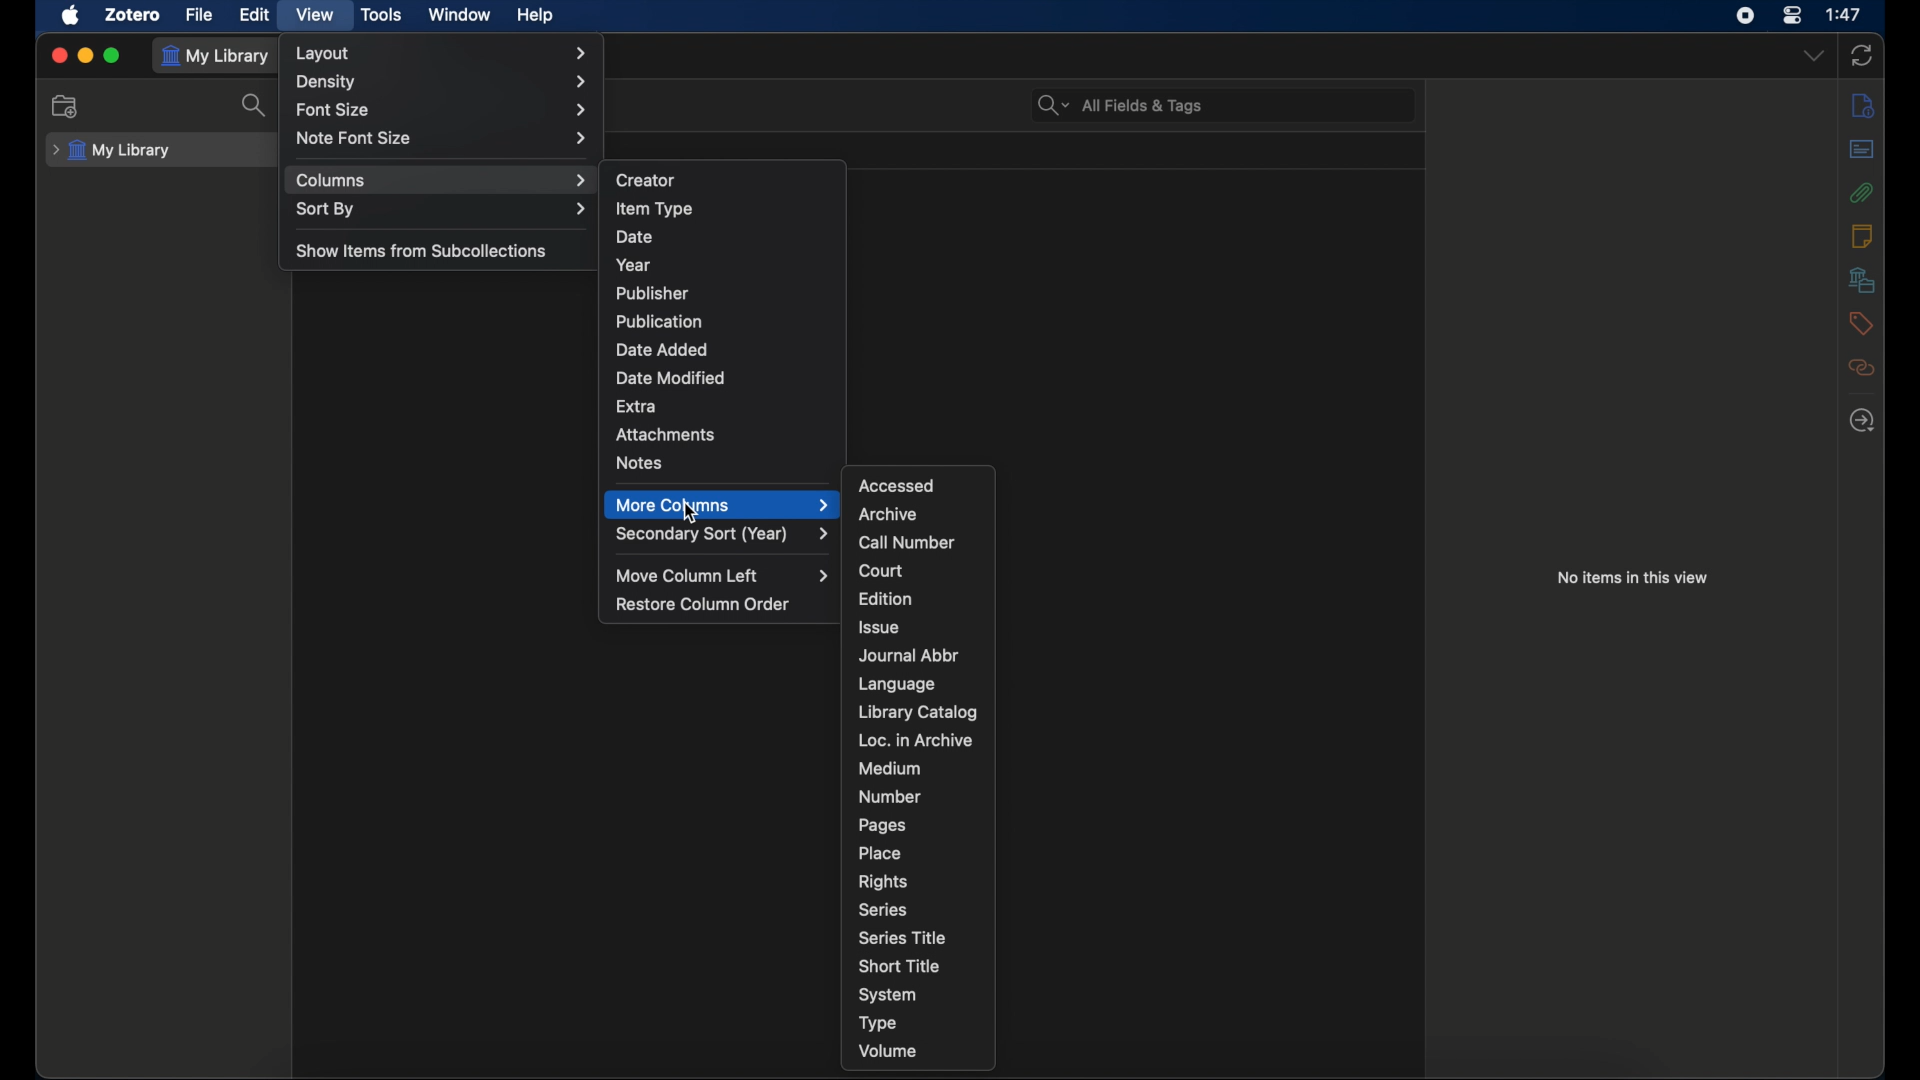  I want to click on extra, so click(637, 405).